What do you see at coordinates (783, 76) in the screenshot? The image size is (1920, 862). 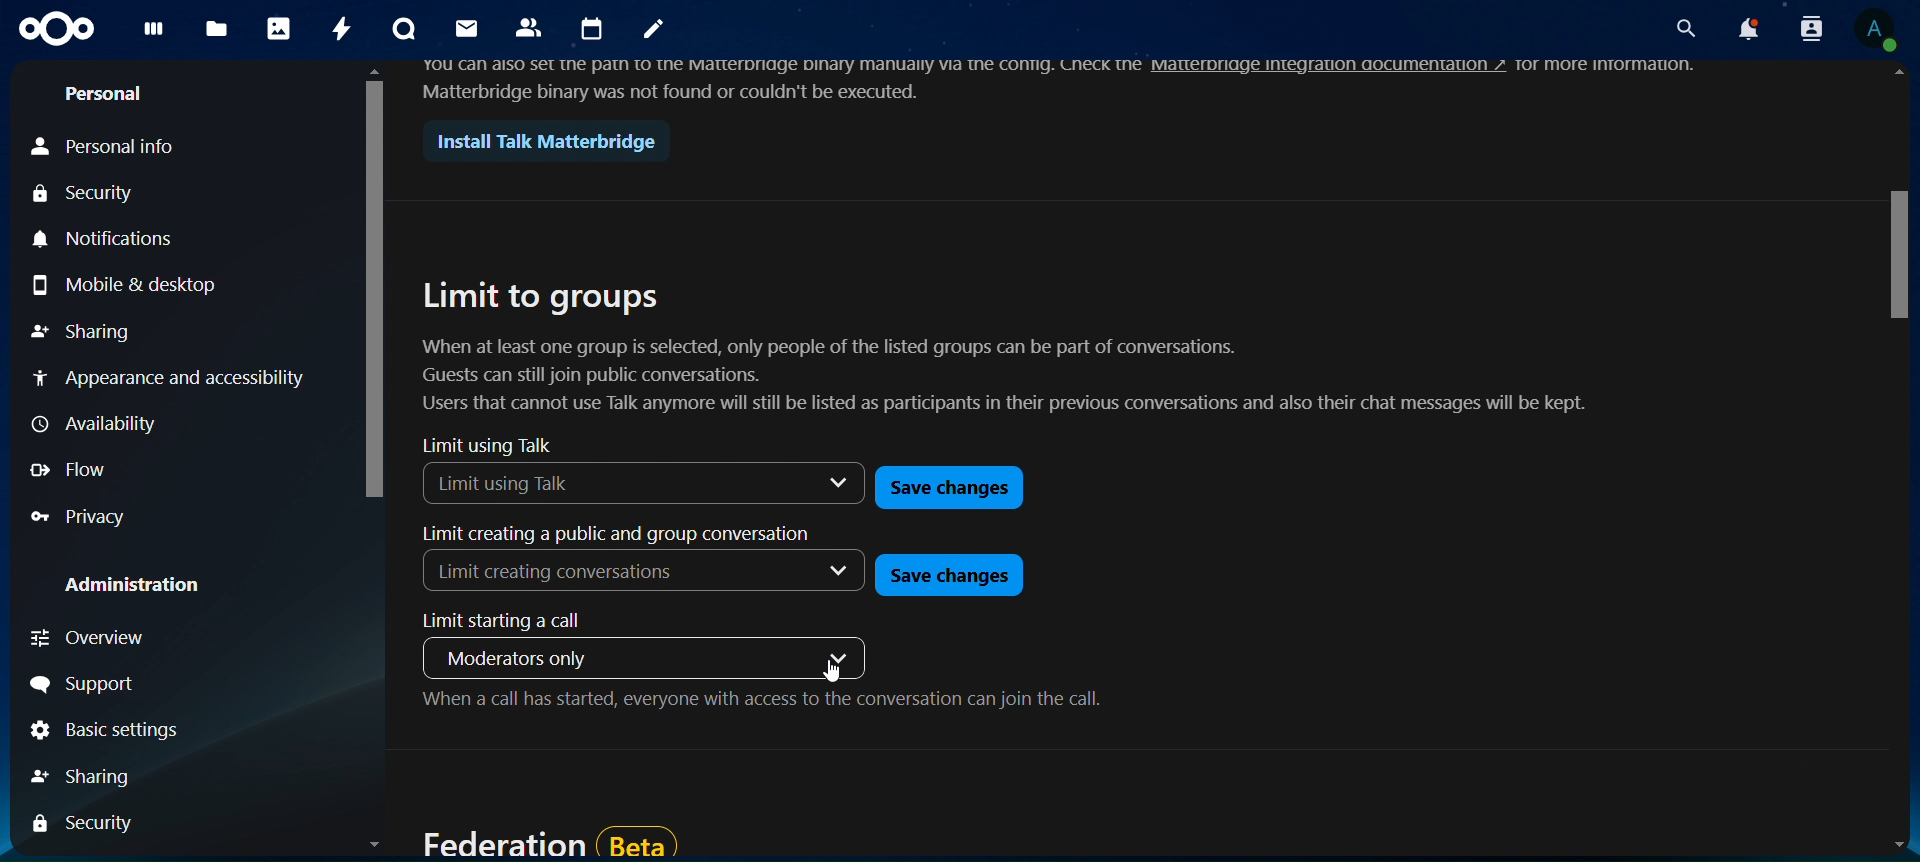 I see `text` at bounding box center [783, 76].